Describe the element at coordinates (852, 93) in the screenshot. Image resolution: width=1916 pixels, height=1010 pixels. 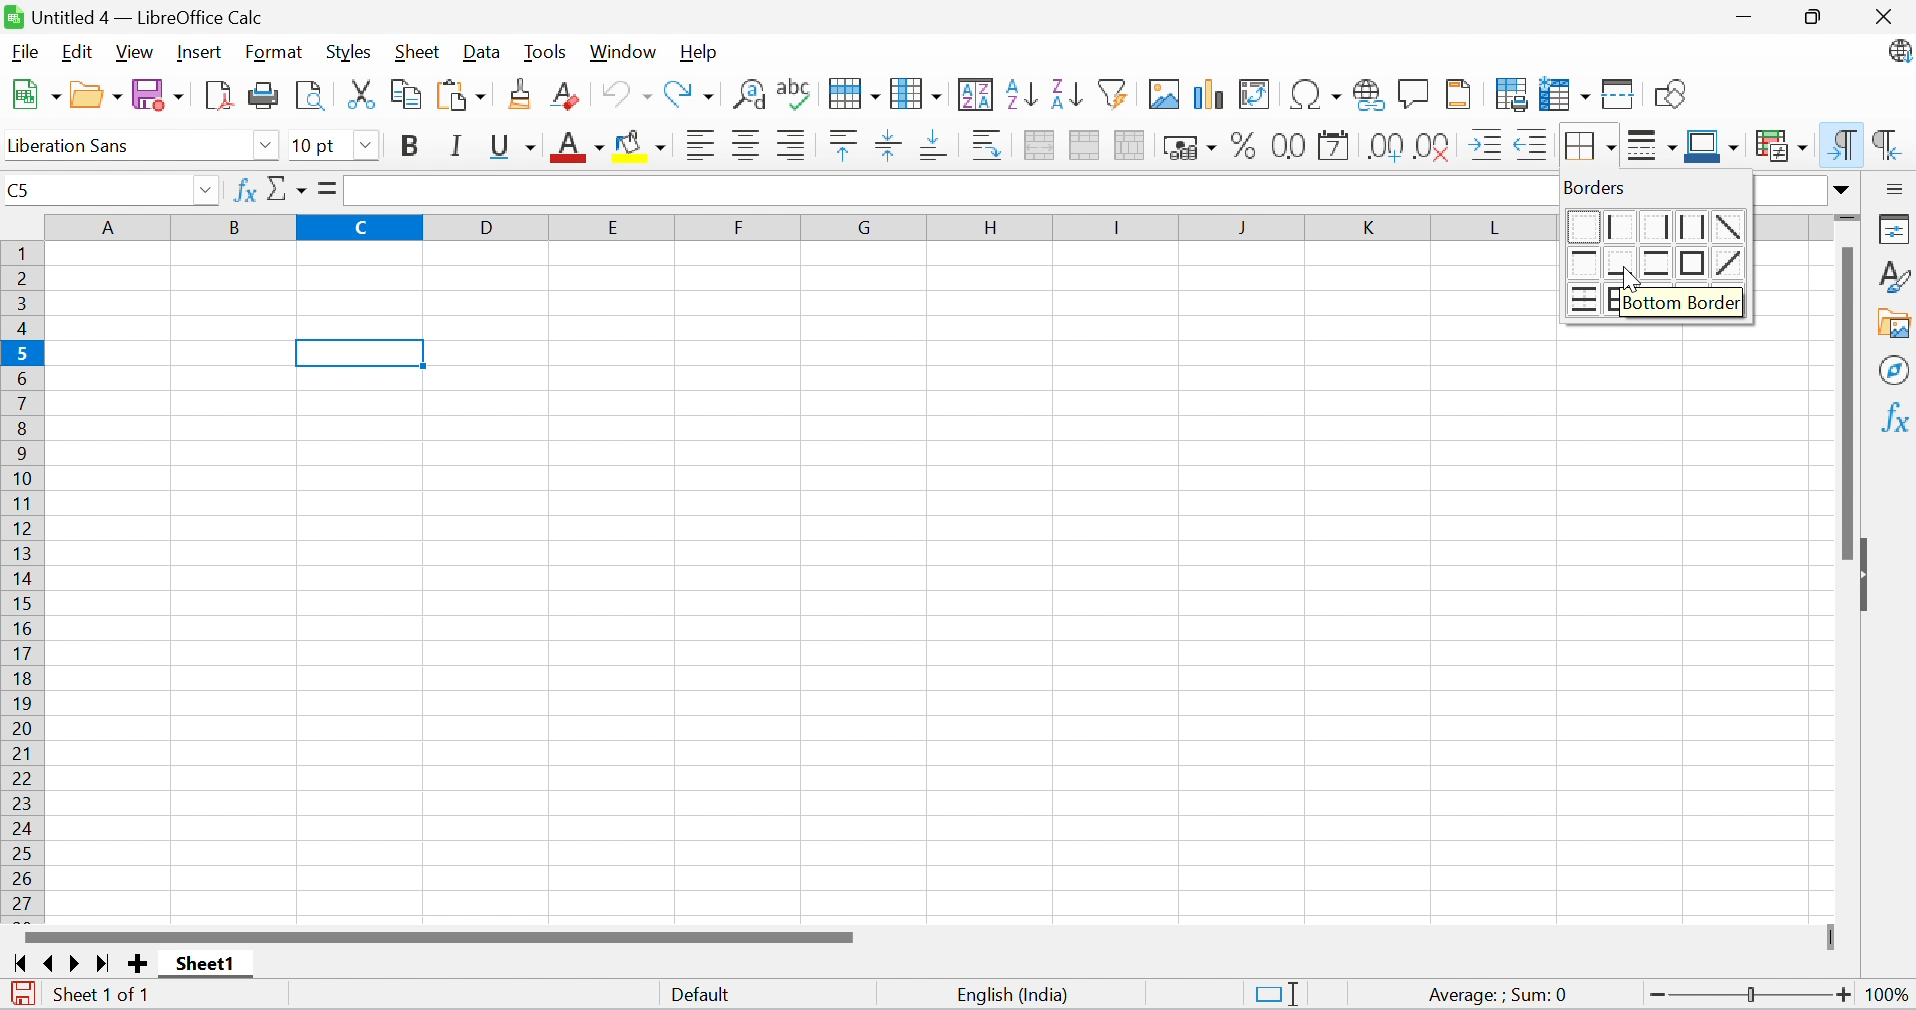
I see `Row` at that location.